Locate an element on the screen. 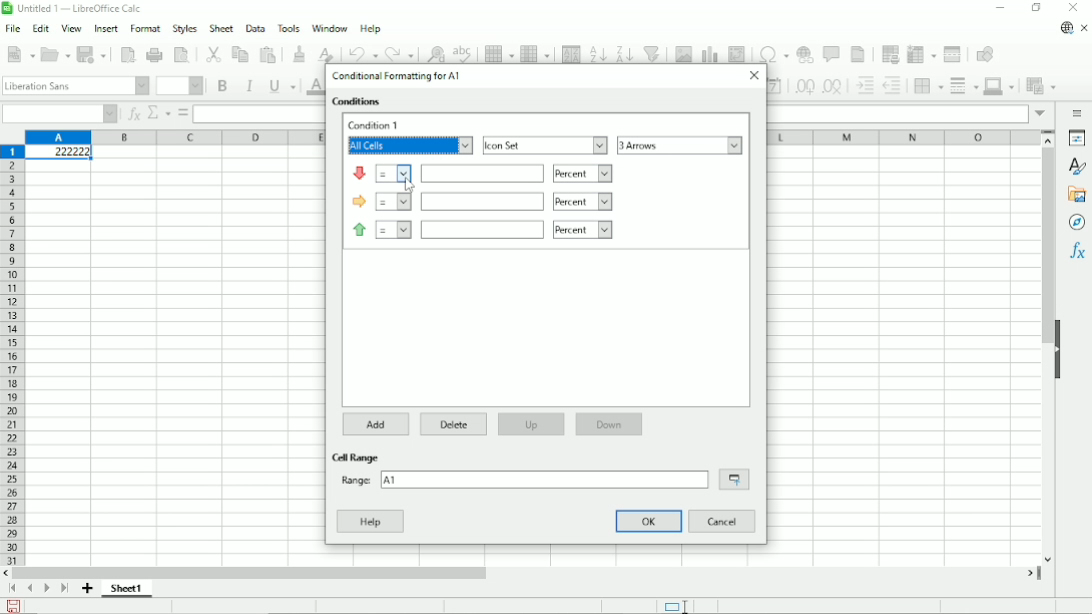 This screenshot has height=614, width=1092. percent is located at coordinates (582, 173).